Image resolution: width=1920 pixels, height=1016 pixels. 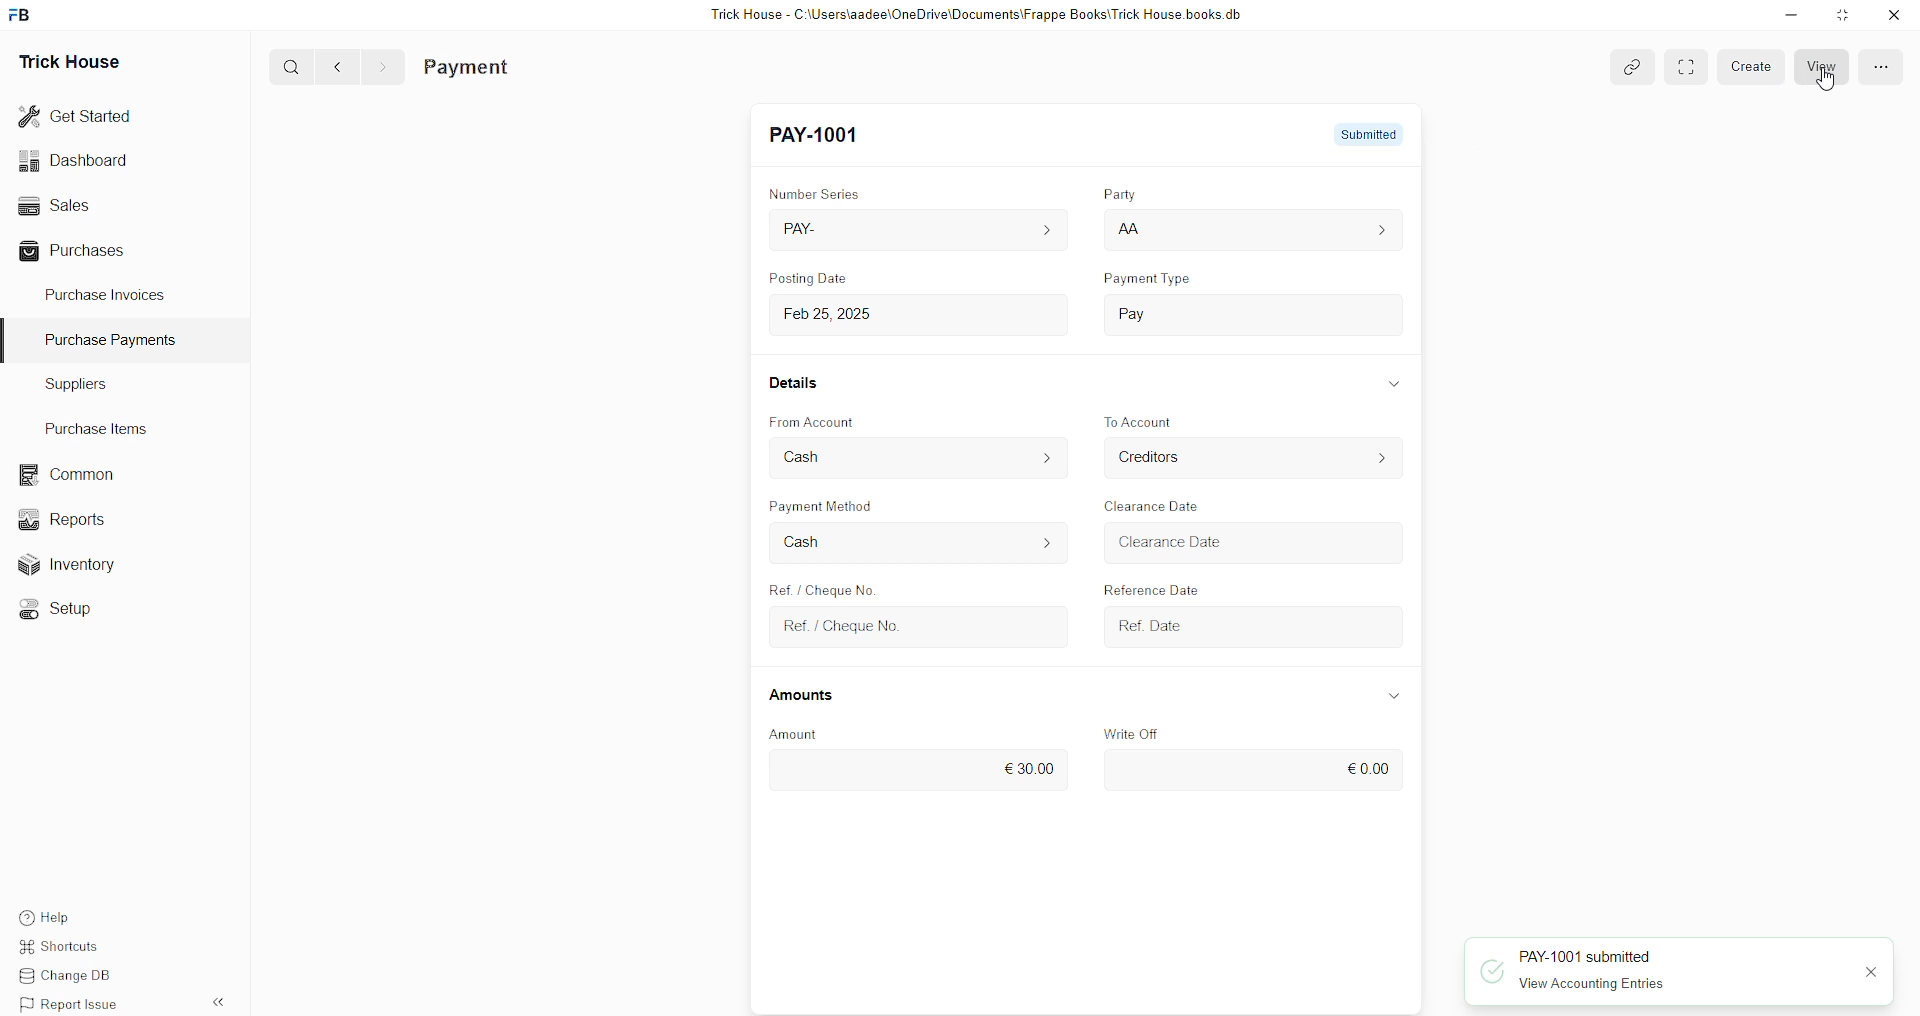 I want to click on €30.00, so click(x=1034, y=764).